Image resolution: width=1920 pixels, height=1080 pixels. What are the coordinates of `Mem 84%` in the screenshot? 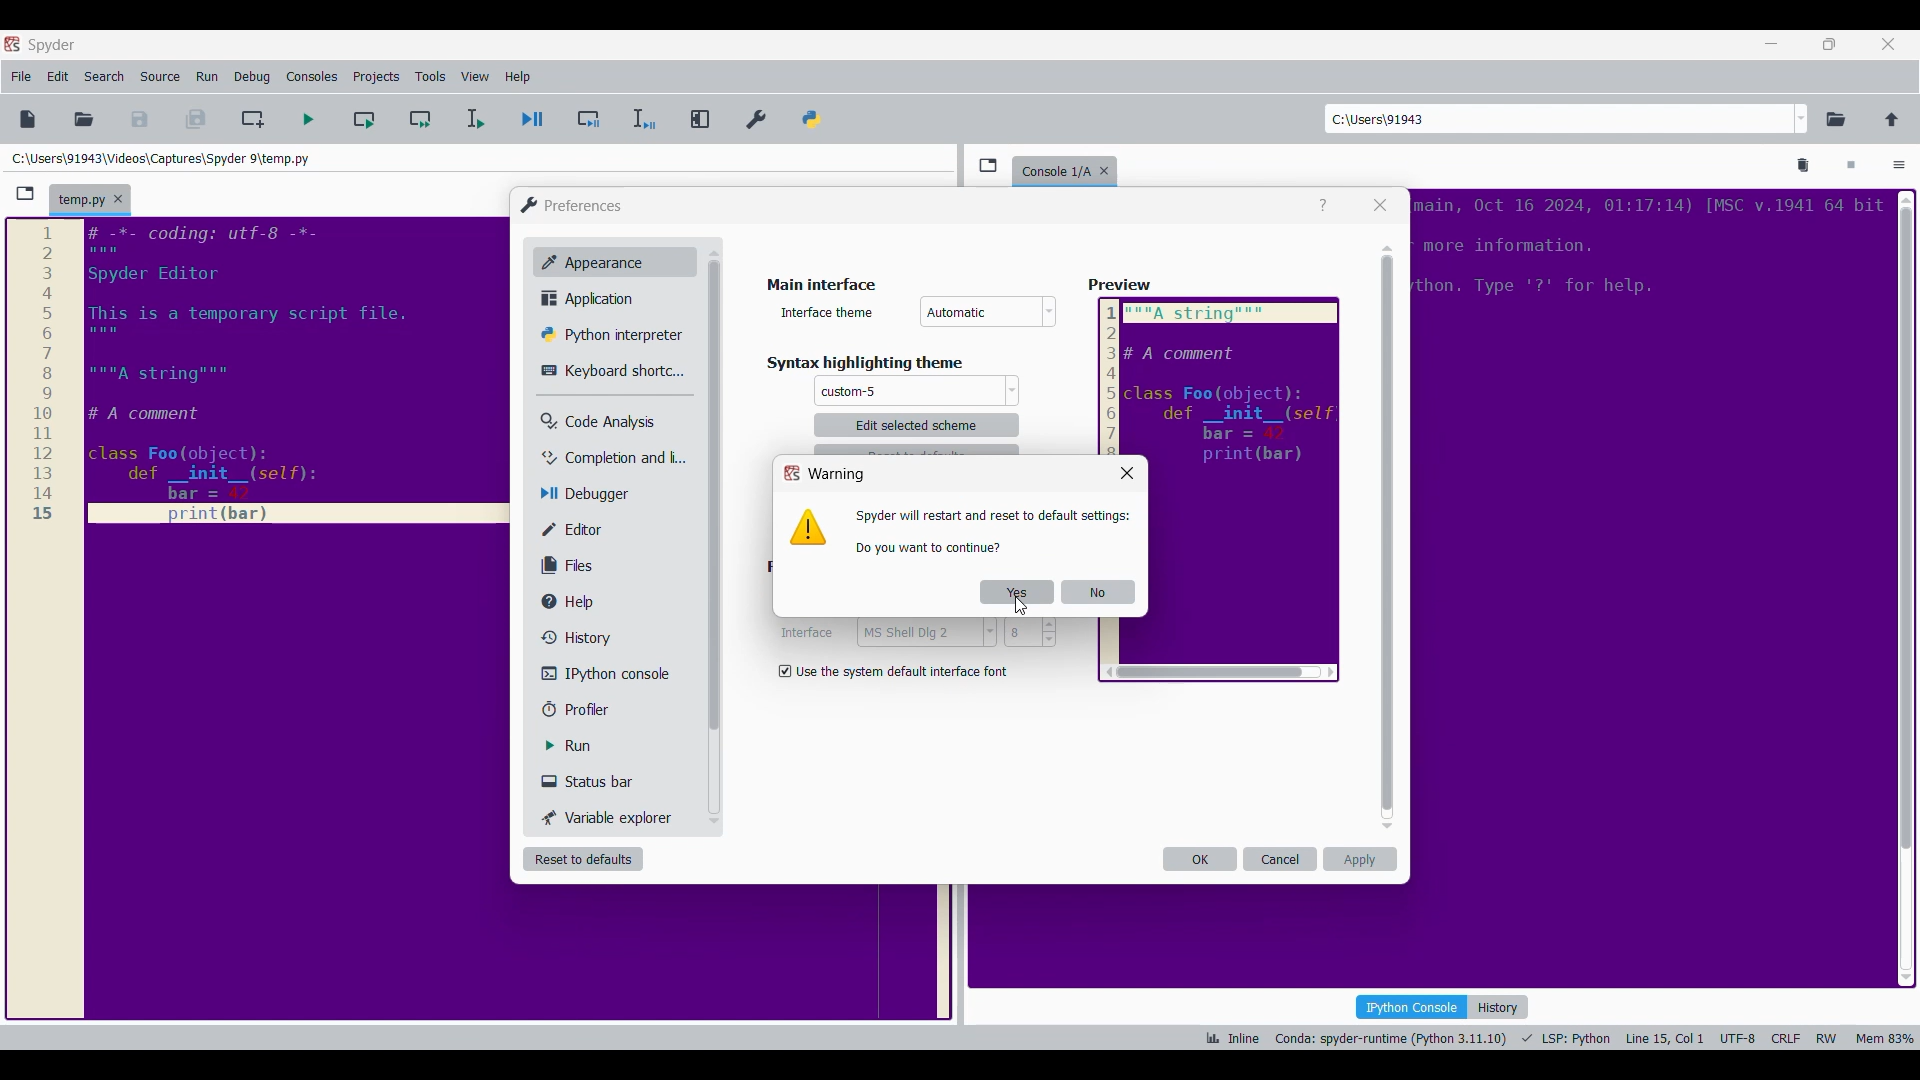 It's located at (1881, 1038).